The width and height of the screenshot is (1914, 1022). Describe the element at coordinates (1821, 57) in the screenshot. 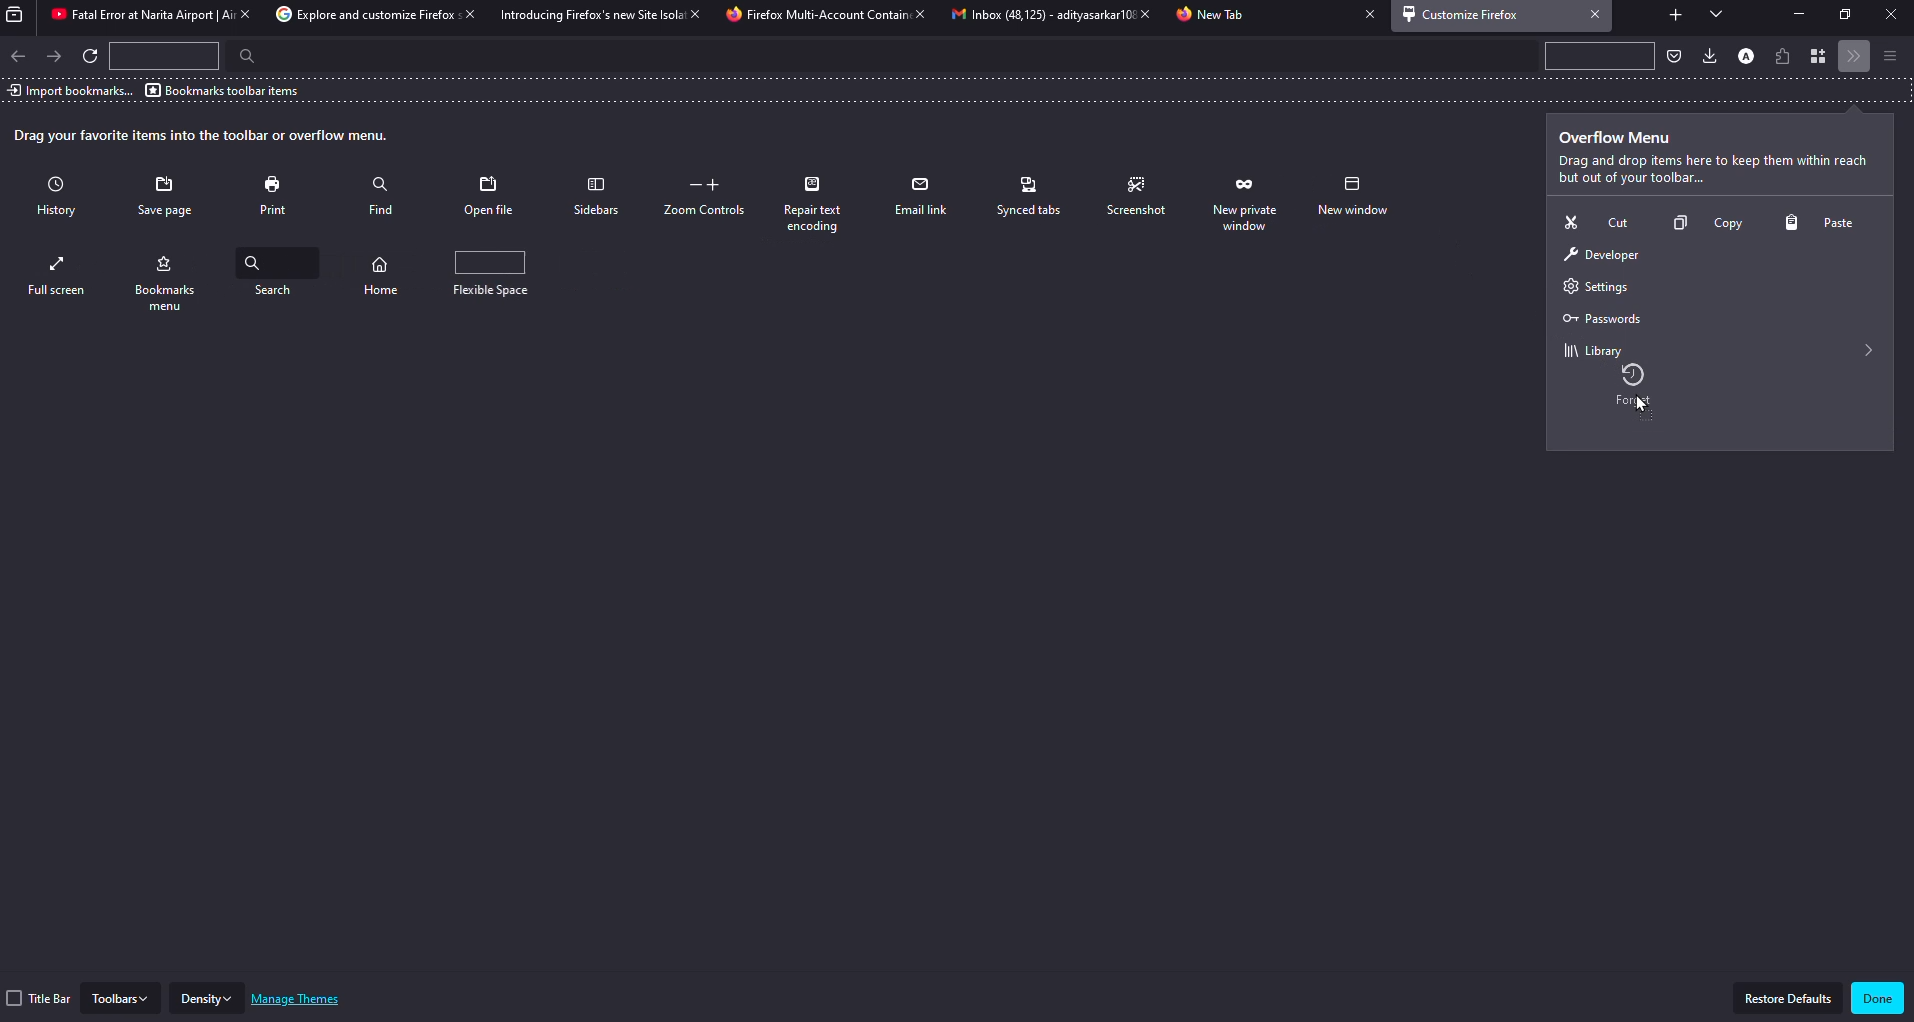

I see `container` at that location.